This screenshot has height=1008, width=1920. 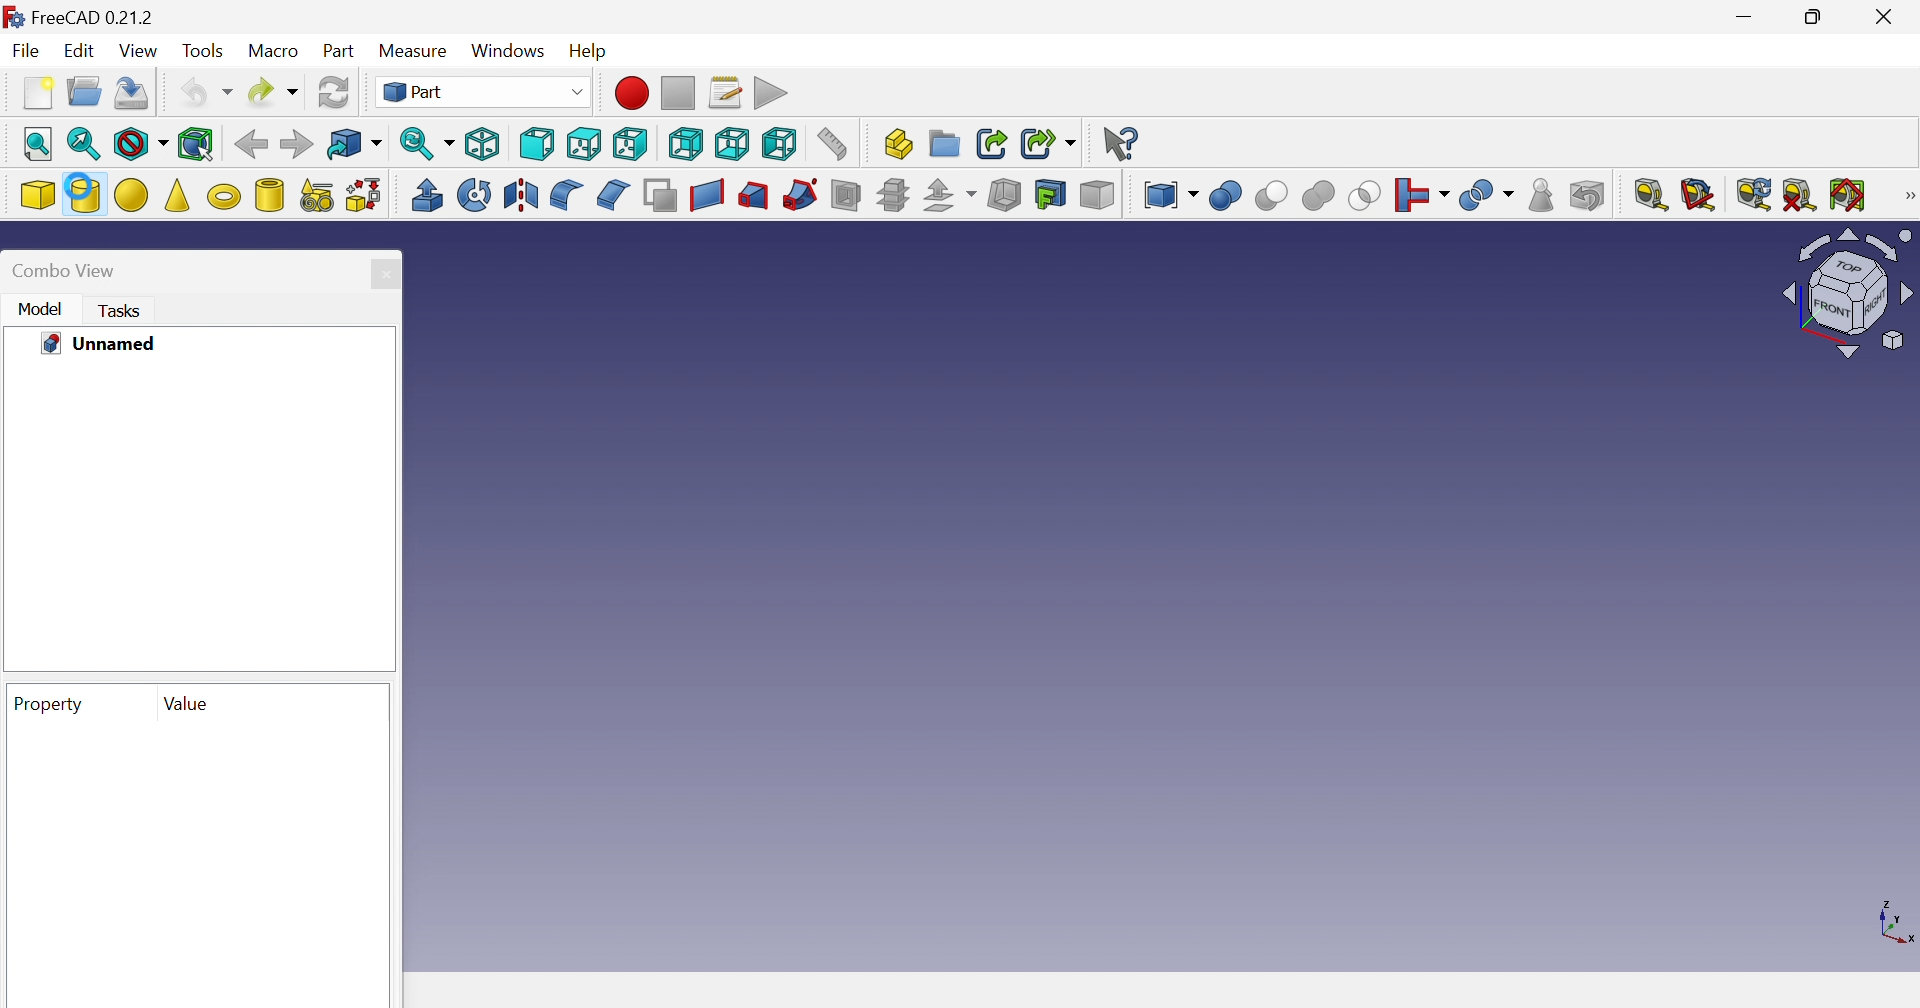 I want to click on Section, so click(x=799, y=195).